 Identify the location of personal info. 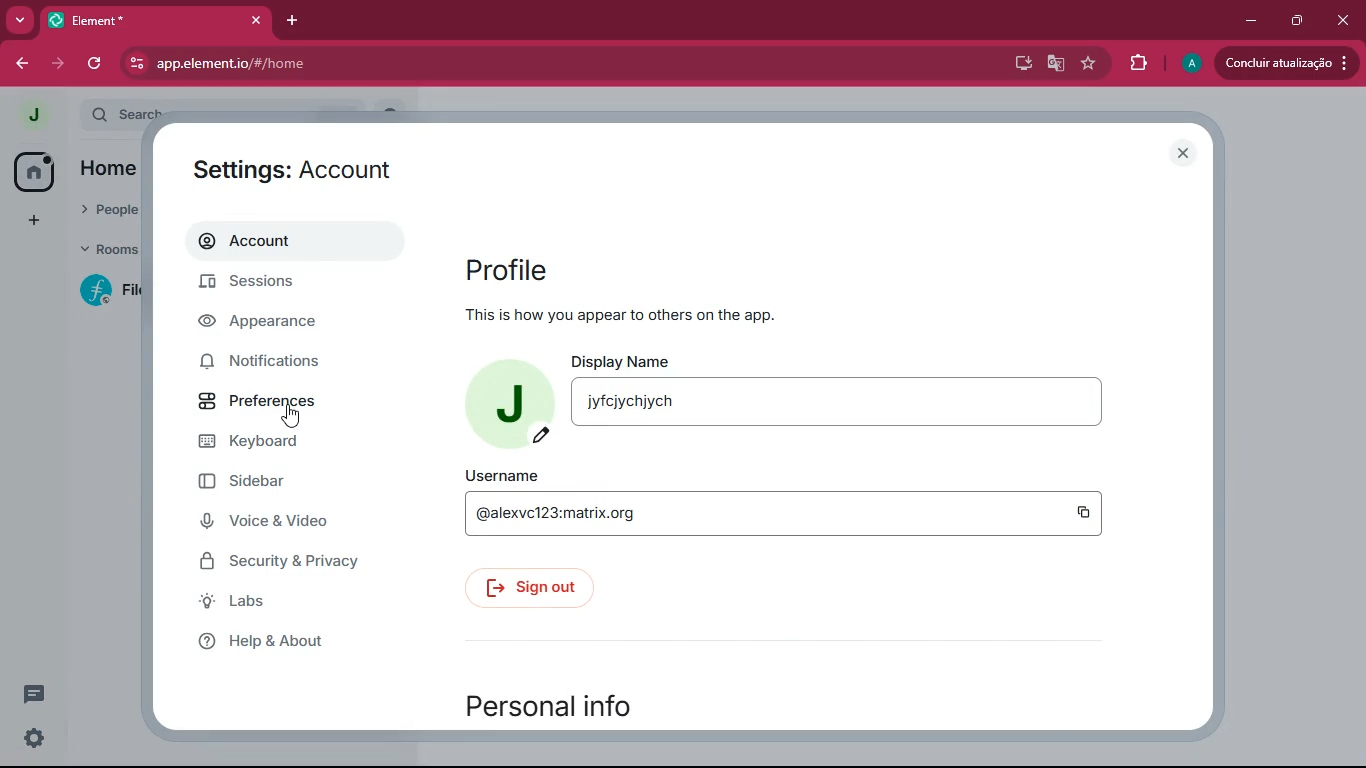
(567, 708).